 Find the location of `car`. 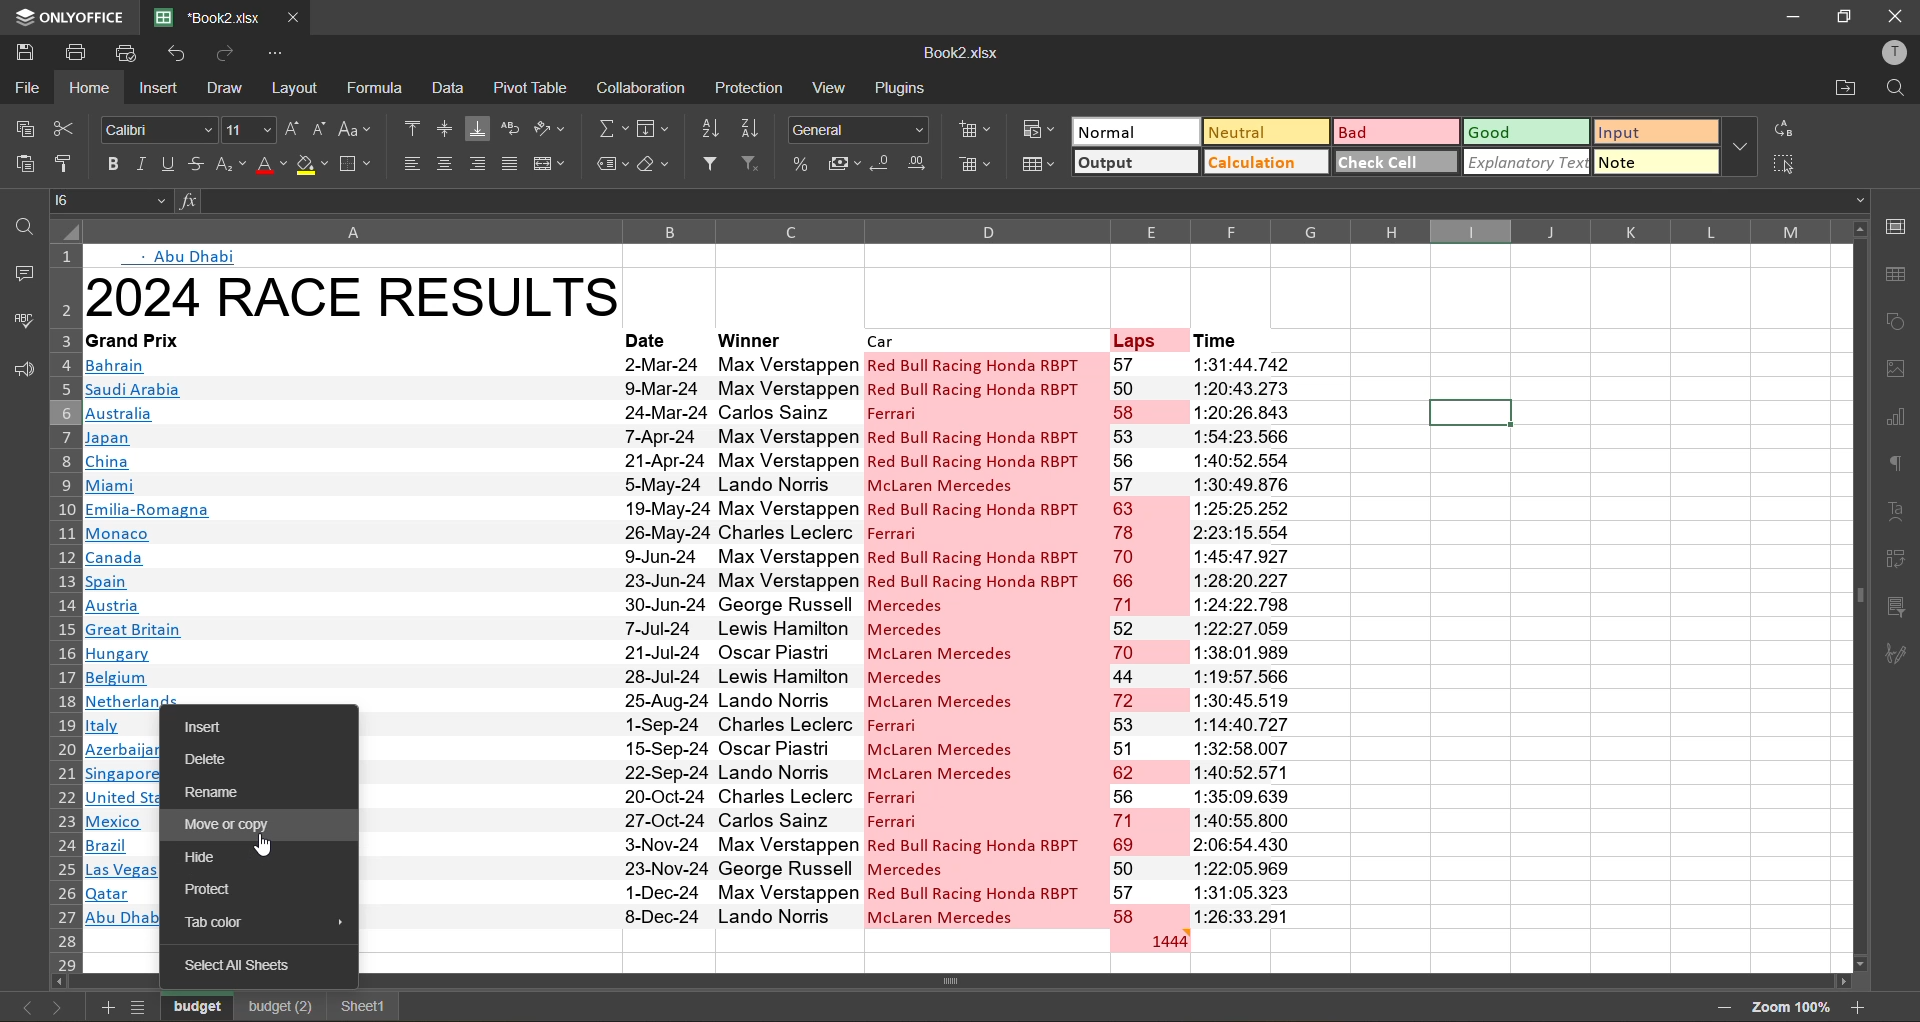

car is located at coordinates (978, 340).